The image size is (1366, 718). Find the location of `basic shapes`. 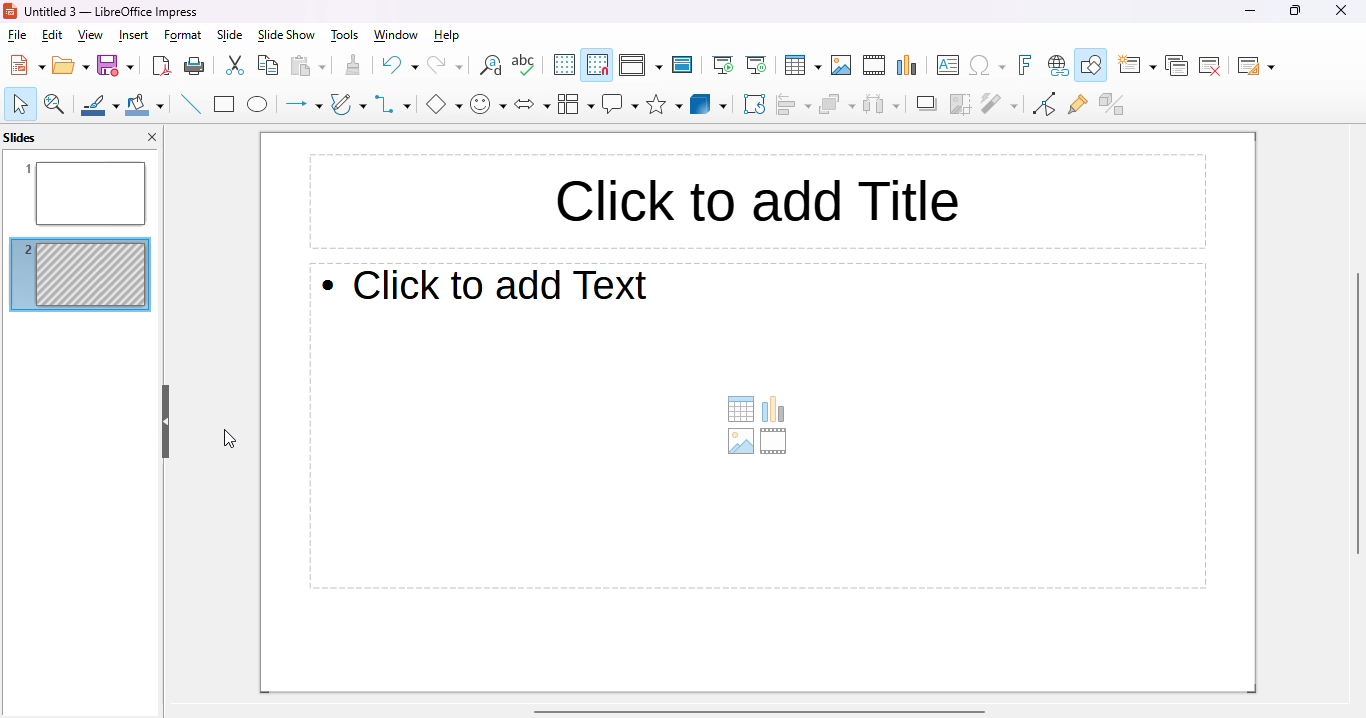

basic shapes is located at coordinates (444, 104).